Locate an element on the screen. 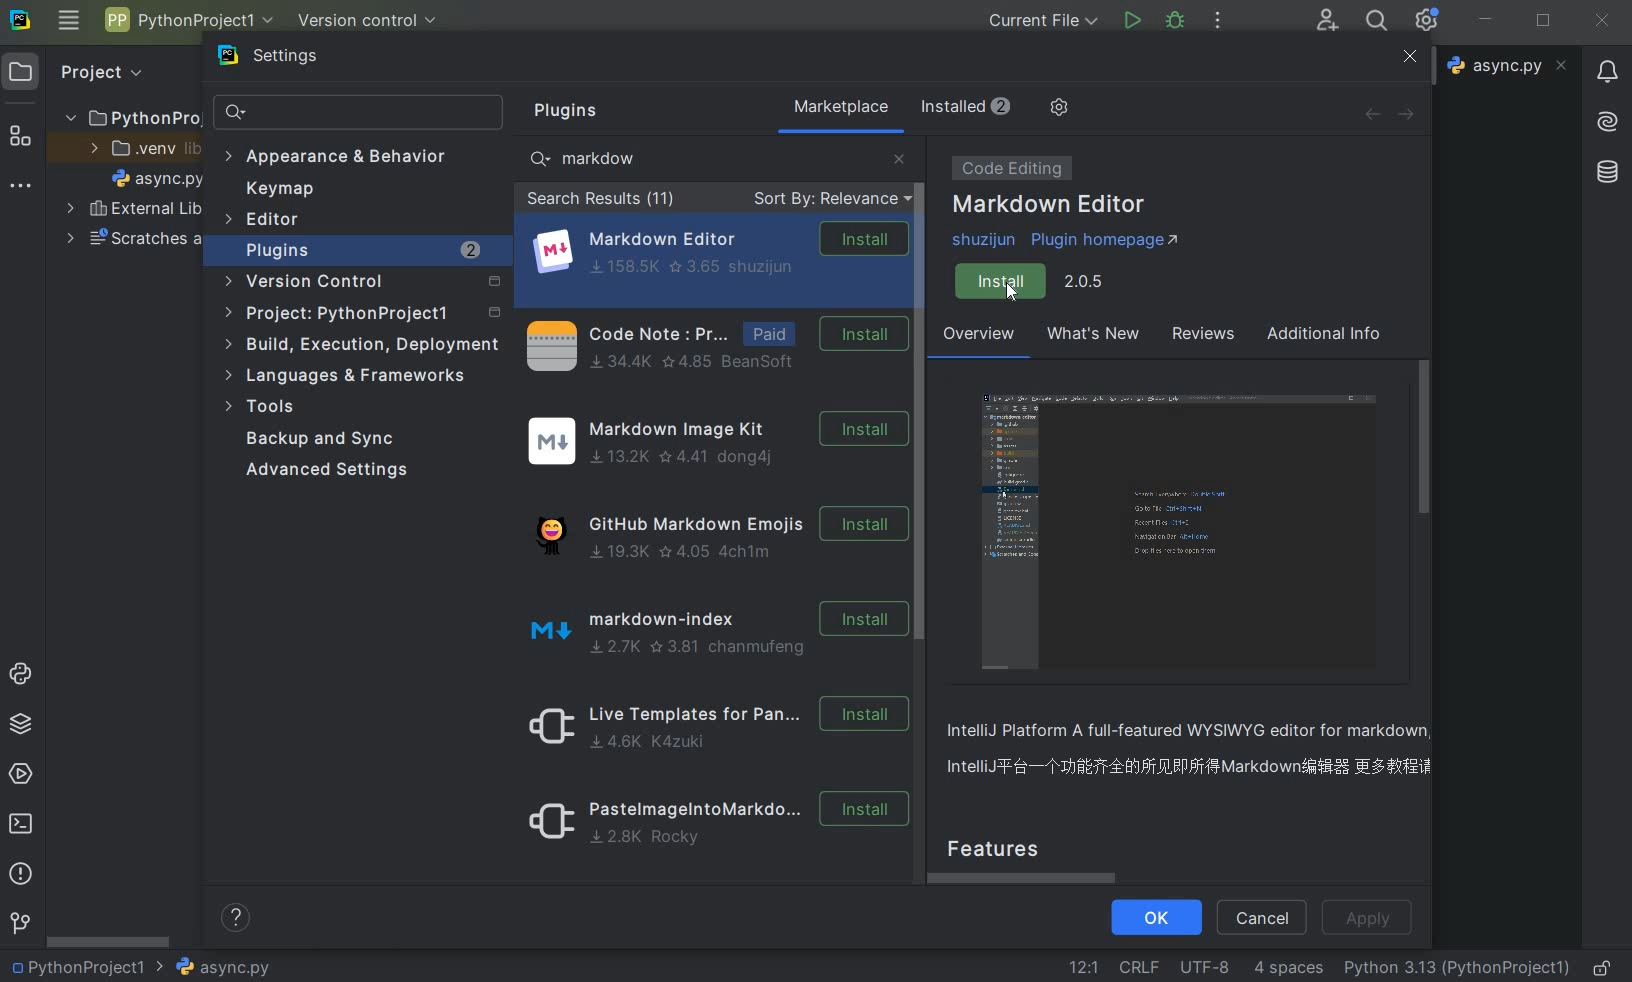 Image resolution: width=1632 pixels, height=982 pixels. project folder is located at coordinates (126, 117).